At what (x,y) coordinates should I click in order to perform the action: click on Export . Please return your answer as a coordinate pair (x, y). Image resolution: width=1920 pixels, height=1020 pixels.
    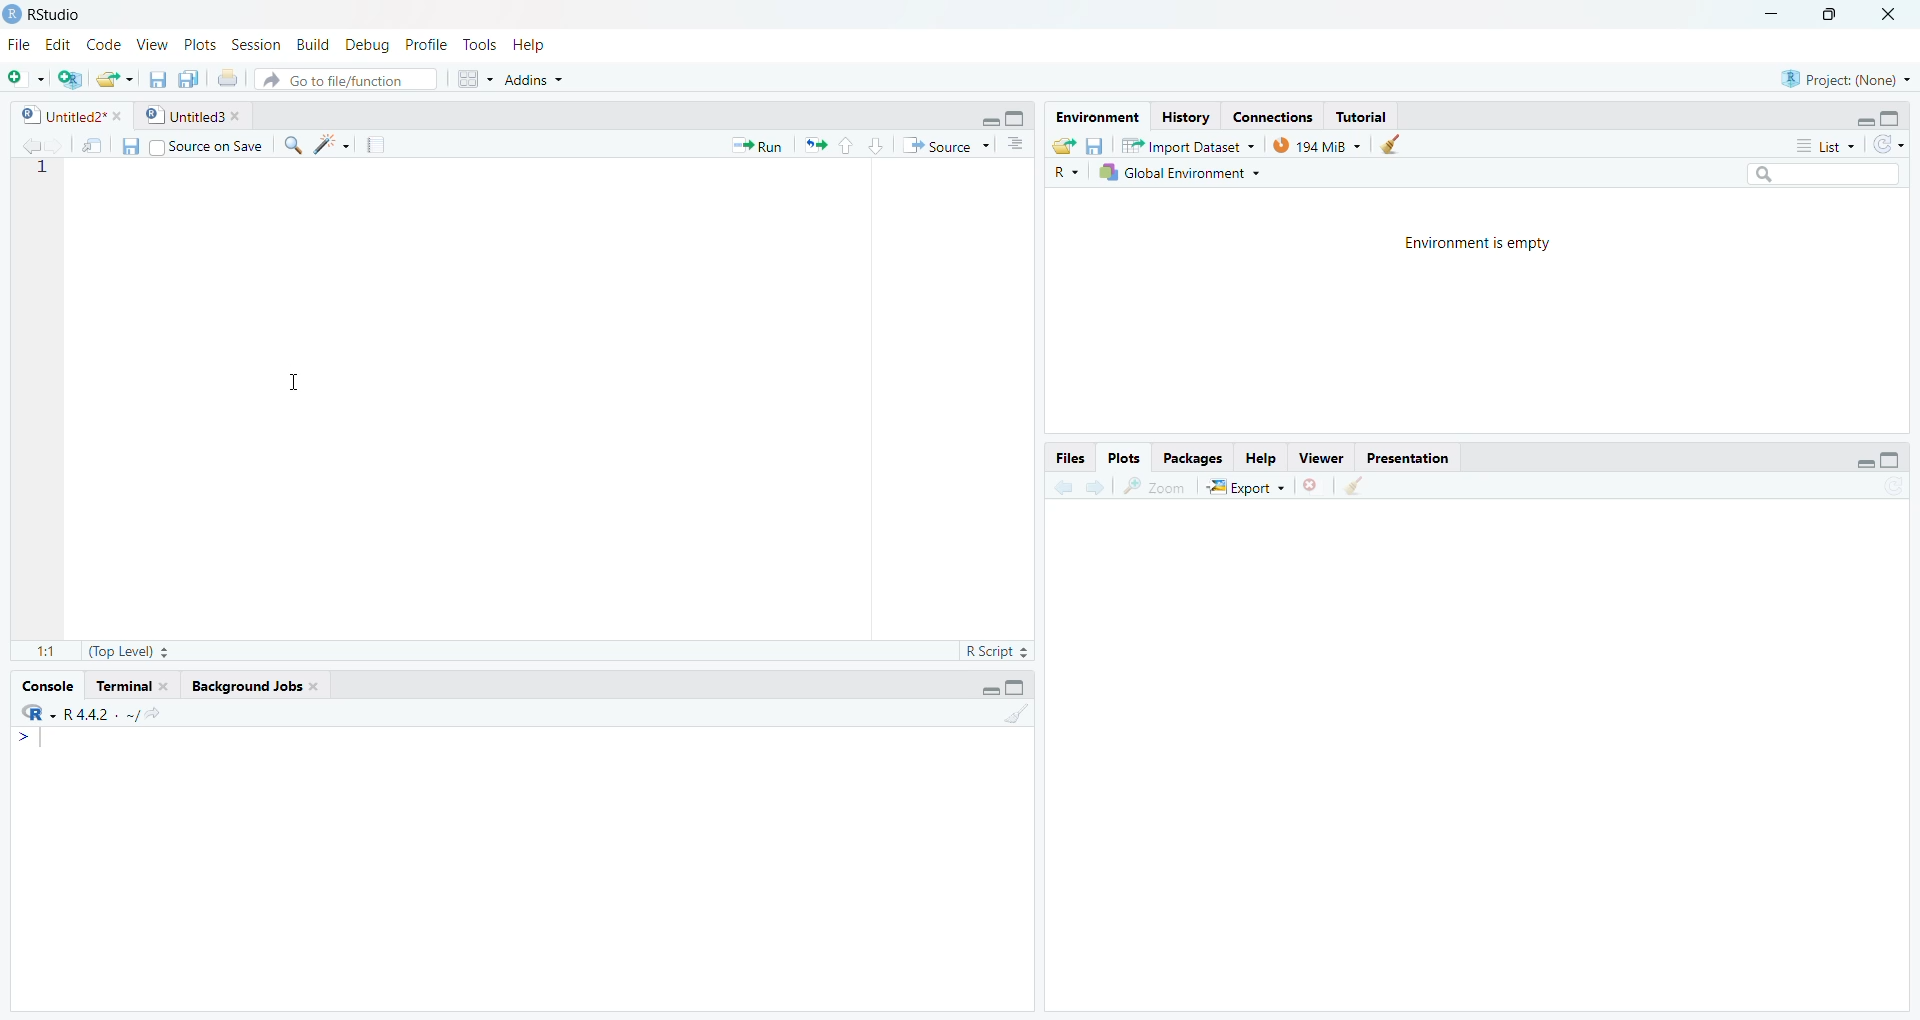
    Looking at the image, I should click on (1246, 487).